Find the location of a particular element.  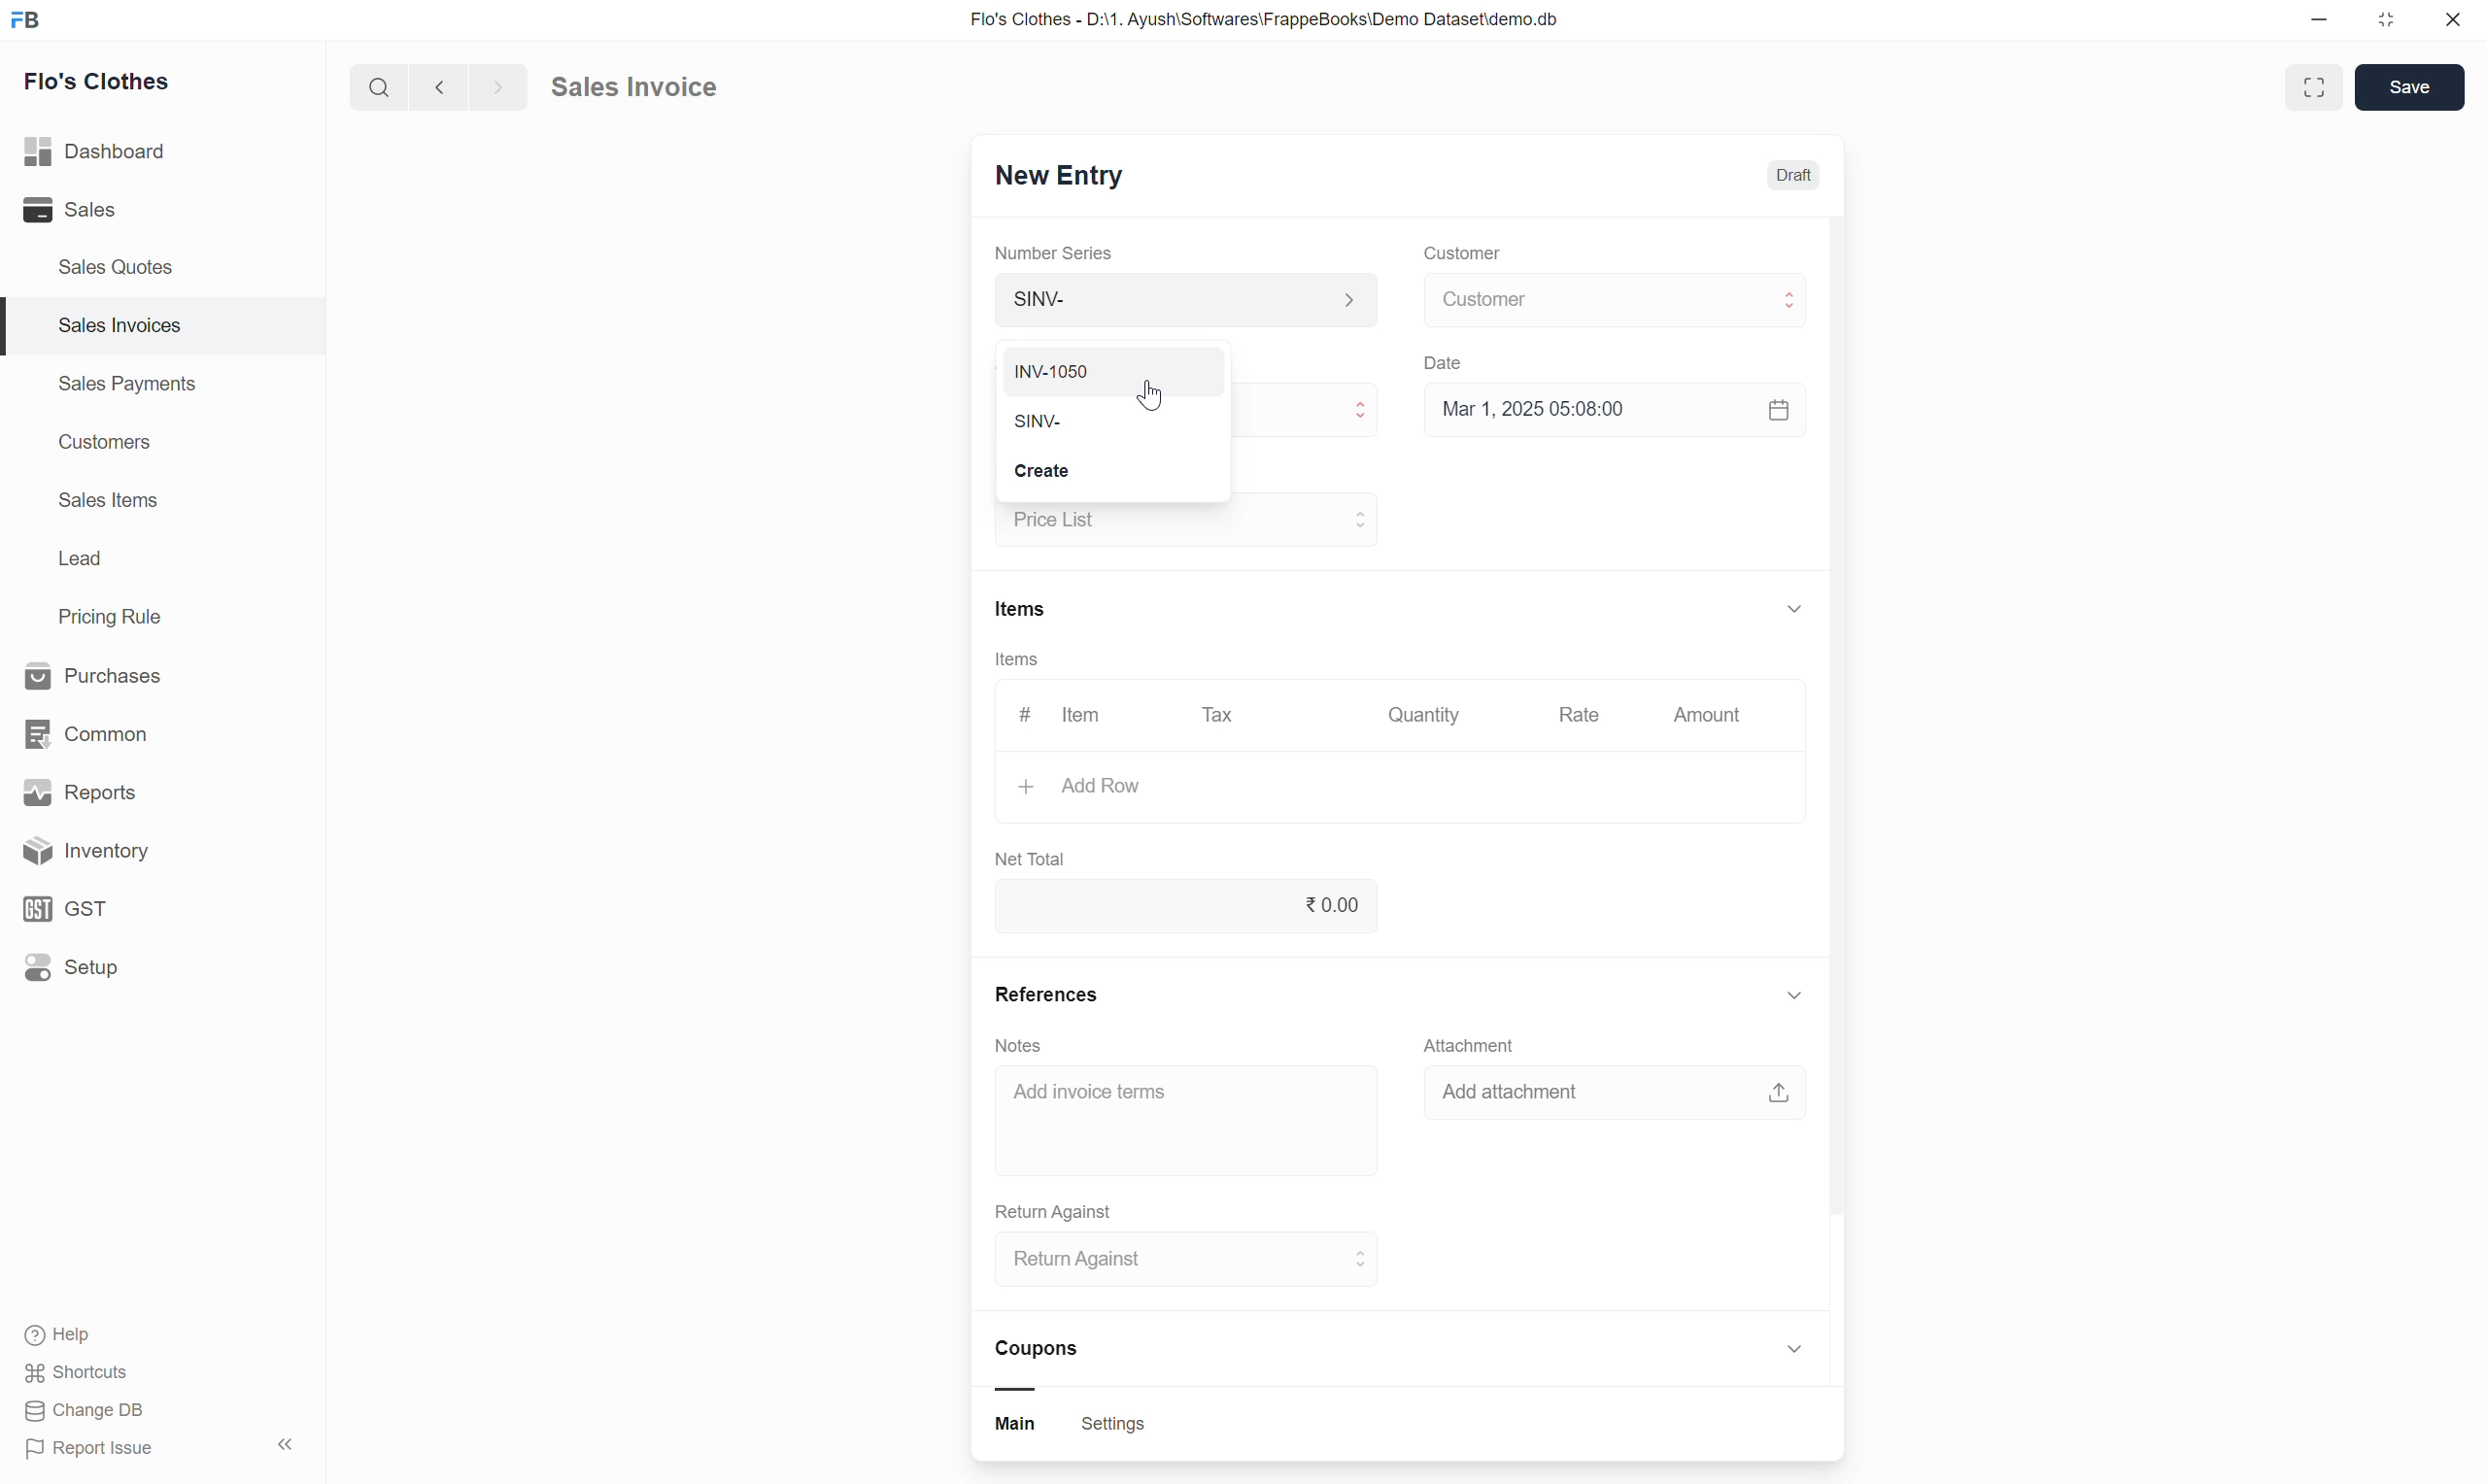

show or hide coupon is located at coordinates (1794, 1353).